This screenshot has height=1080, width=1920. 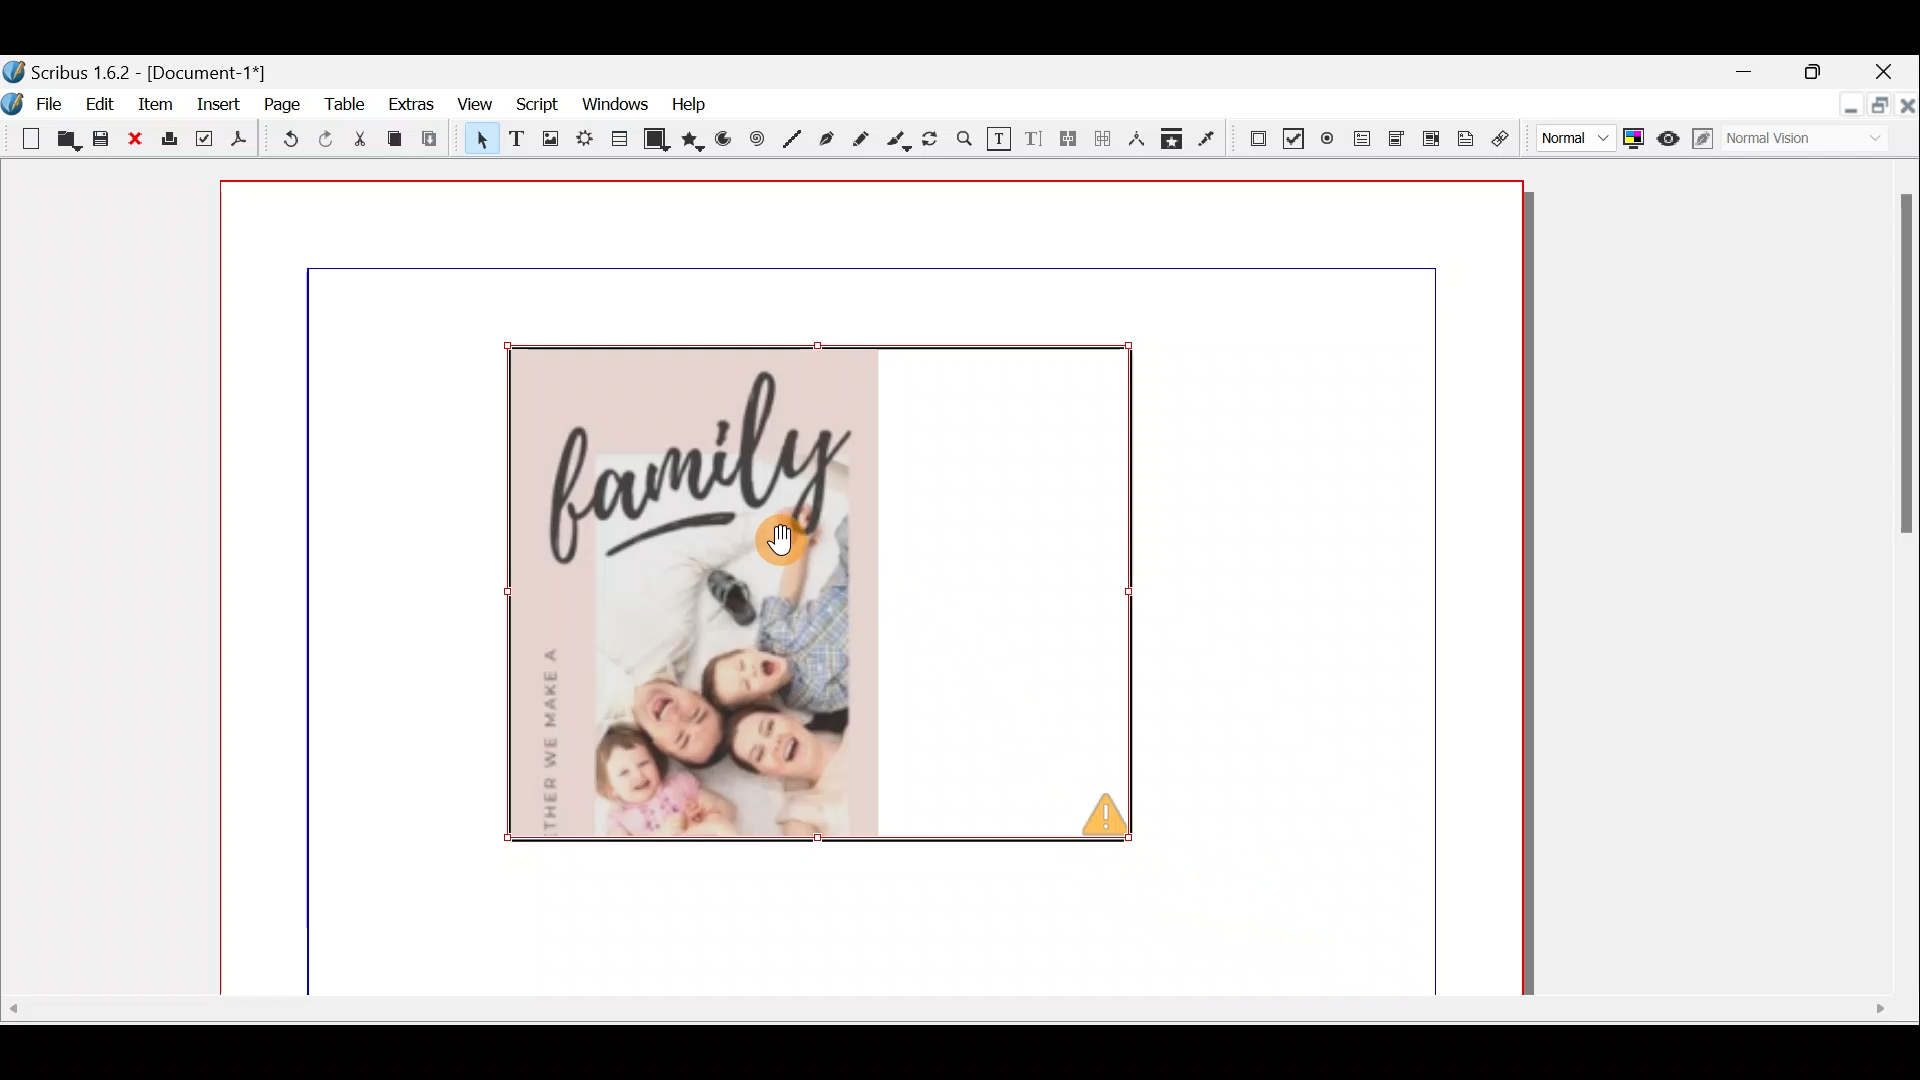 What do you see at coordinates (787, 138) in the screenshot?
I see `Line` at bounding box center [787, 138].